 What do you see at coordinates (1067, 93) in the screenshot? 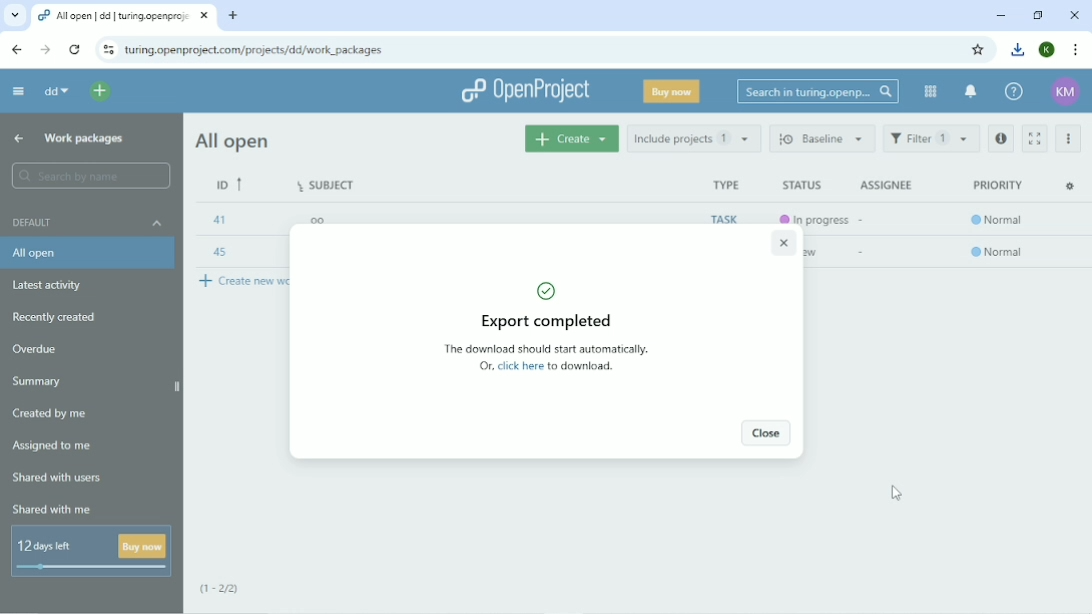
I see `Account` at bounding box center [1067, 93].